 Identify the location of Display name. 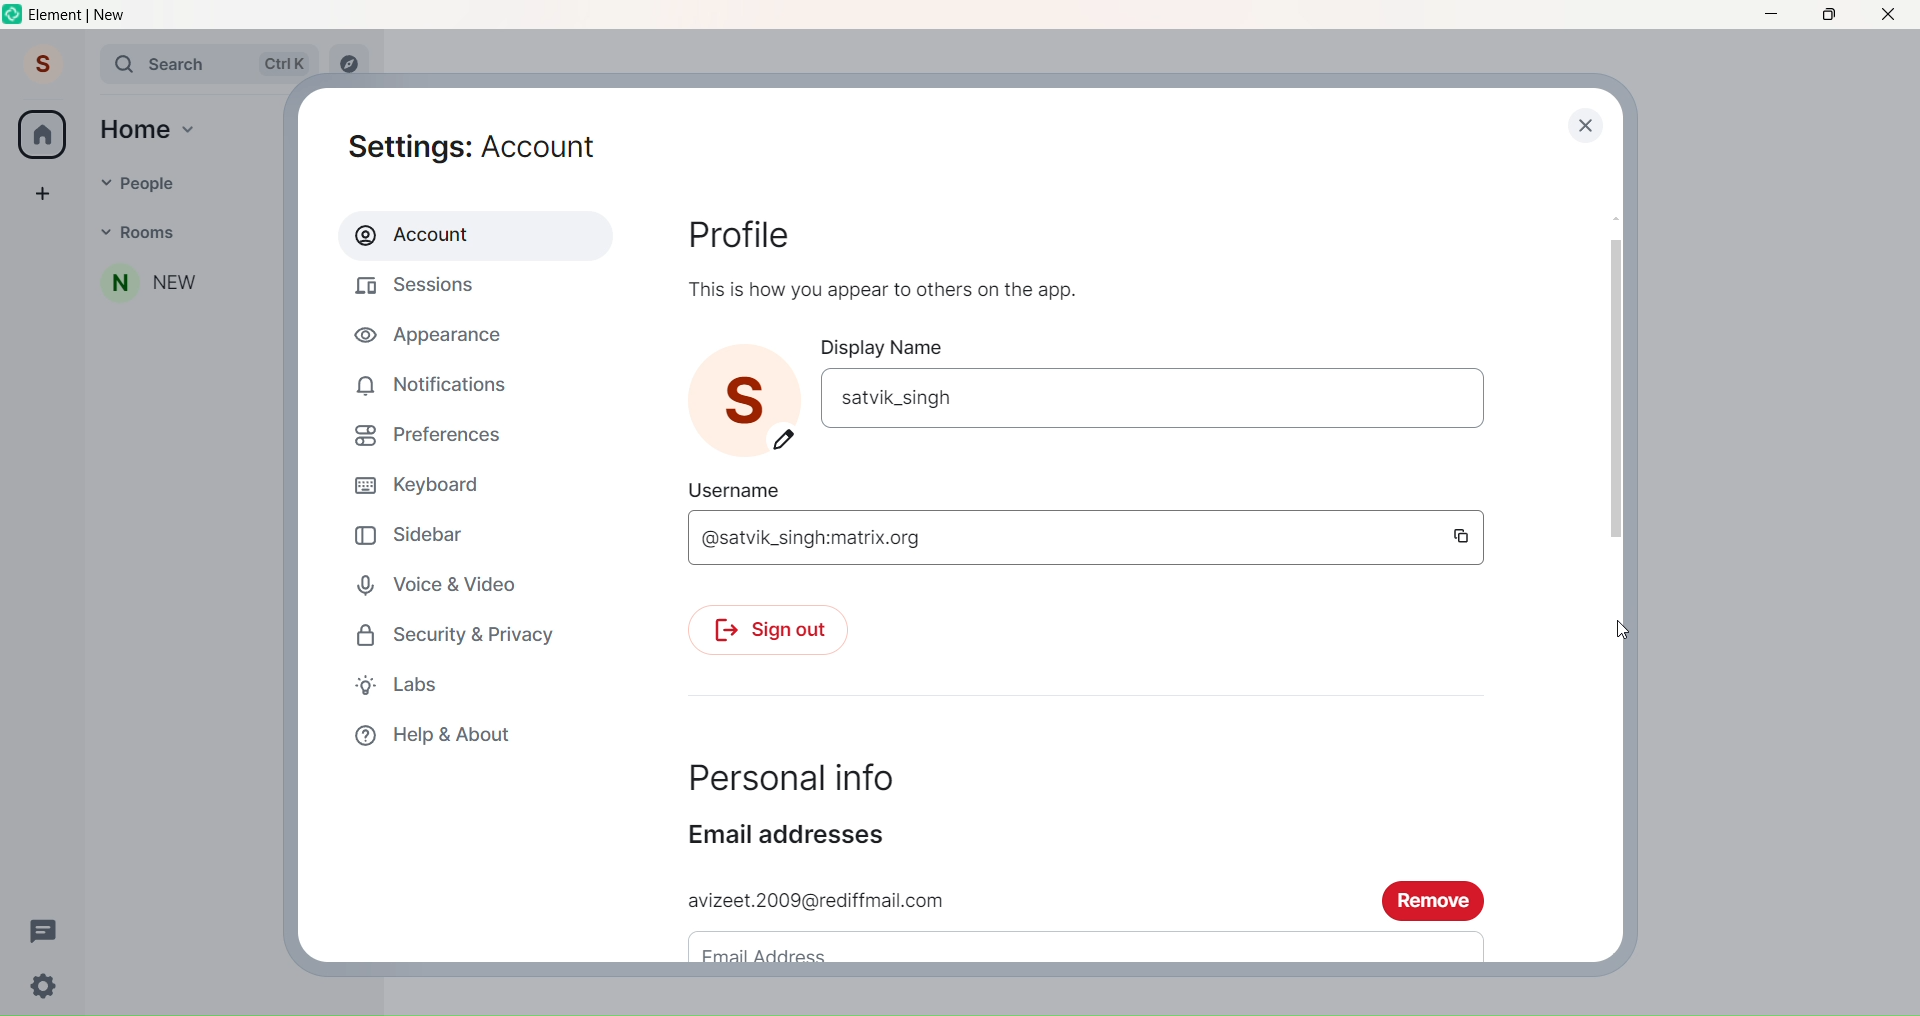
(895, 347).